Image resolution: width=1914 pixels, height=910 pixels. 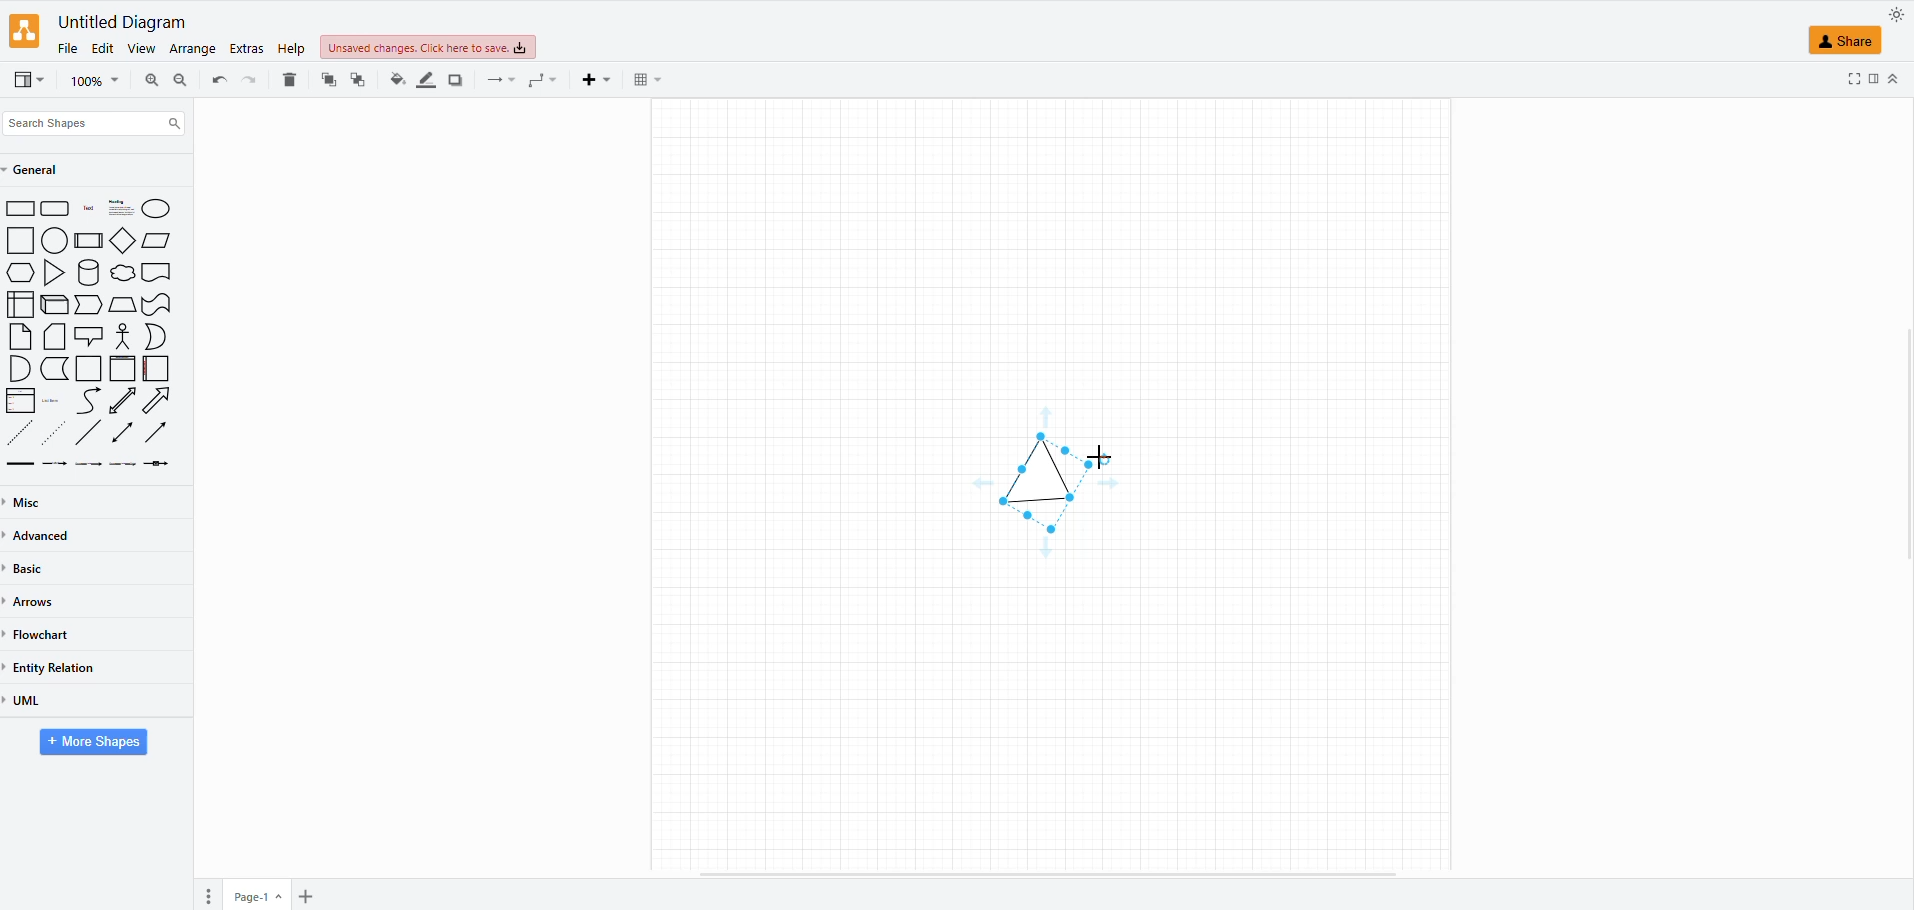 What do you see at coordinates (95, 744) in the screenshot?
I see `more shapes` at bounding box center [95, 744].